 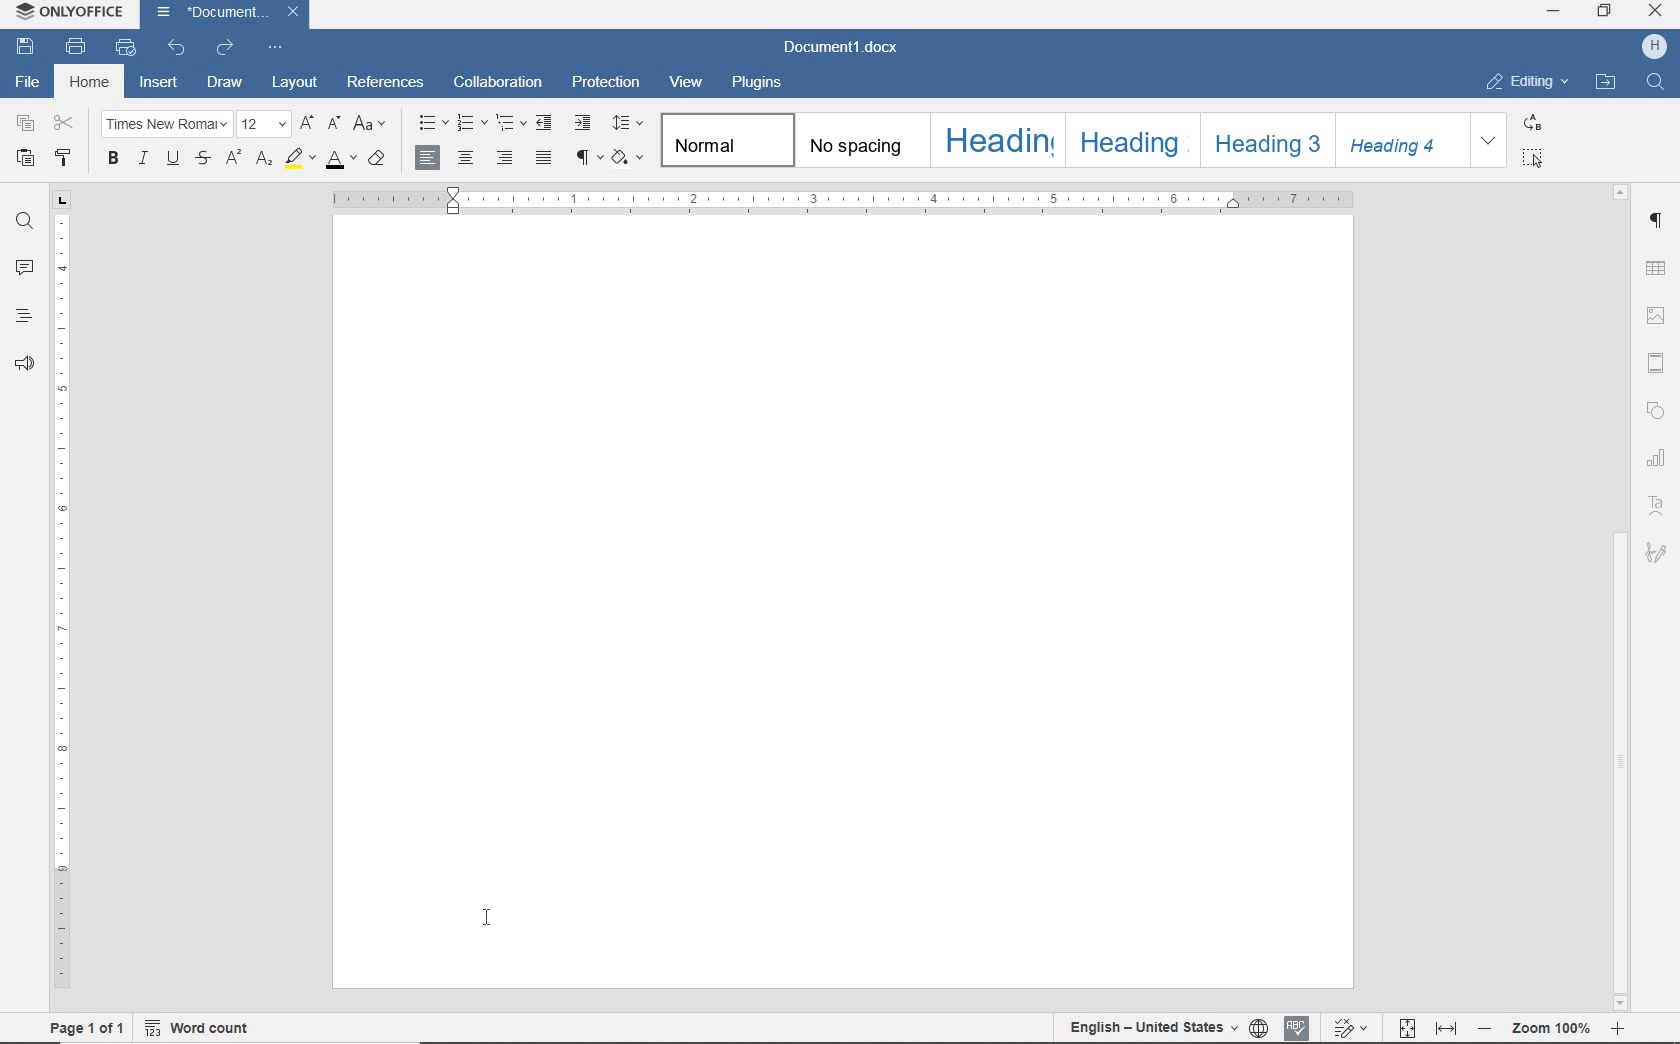 I want to click on scrollbar, so click(x=1621, y=596).